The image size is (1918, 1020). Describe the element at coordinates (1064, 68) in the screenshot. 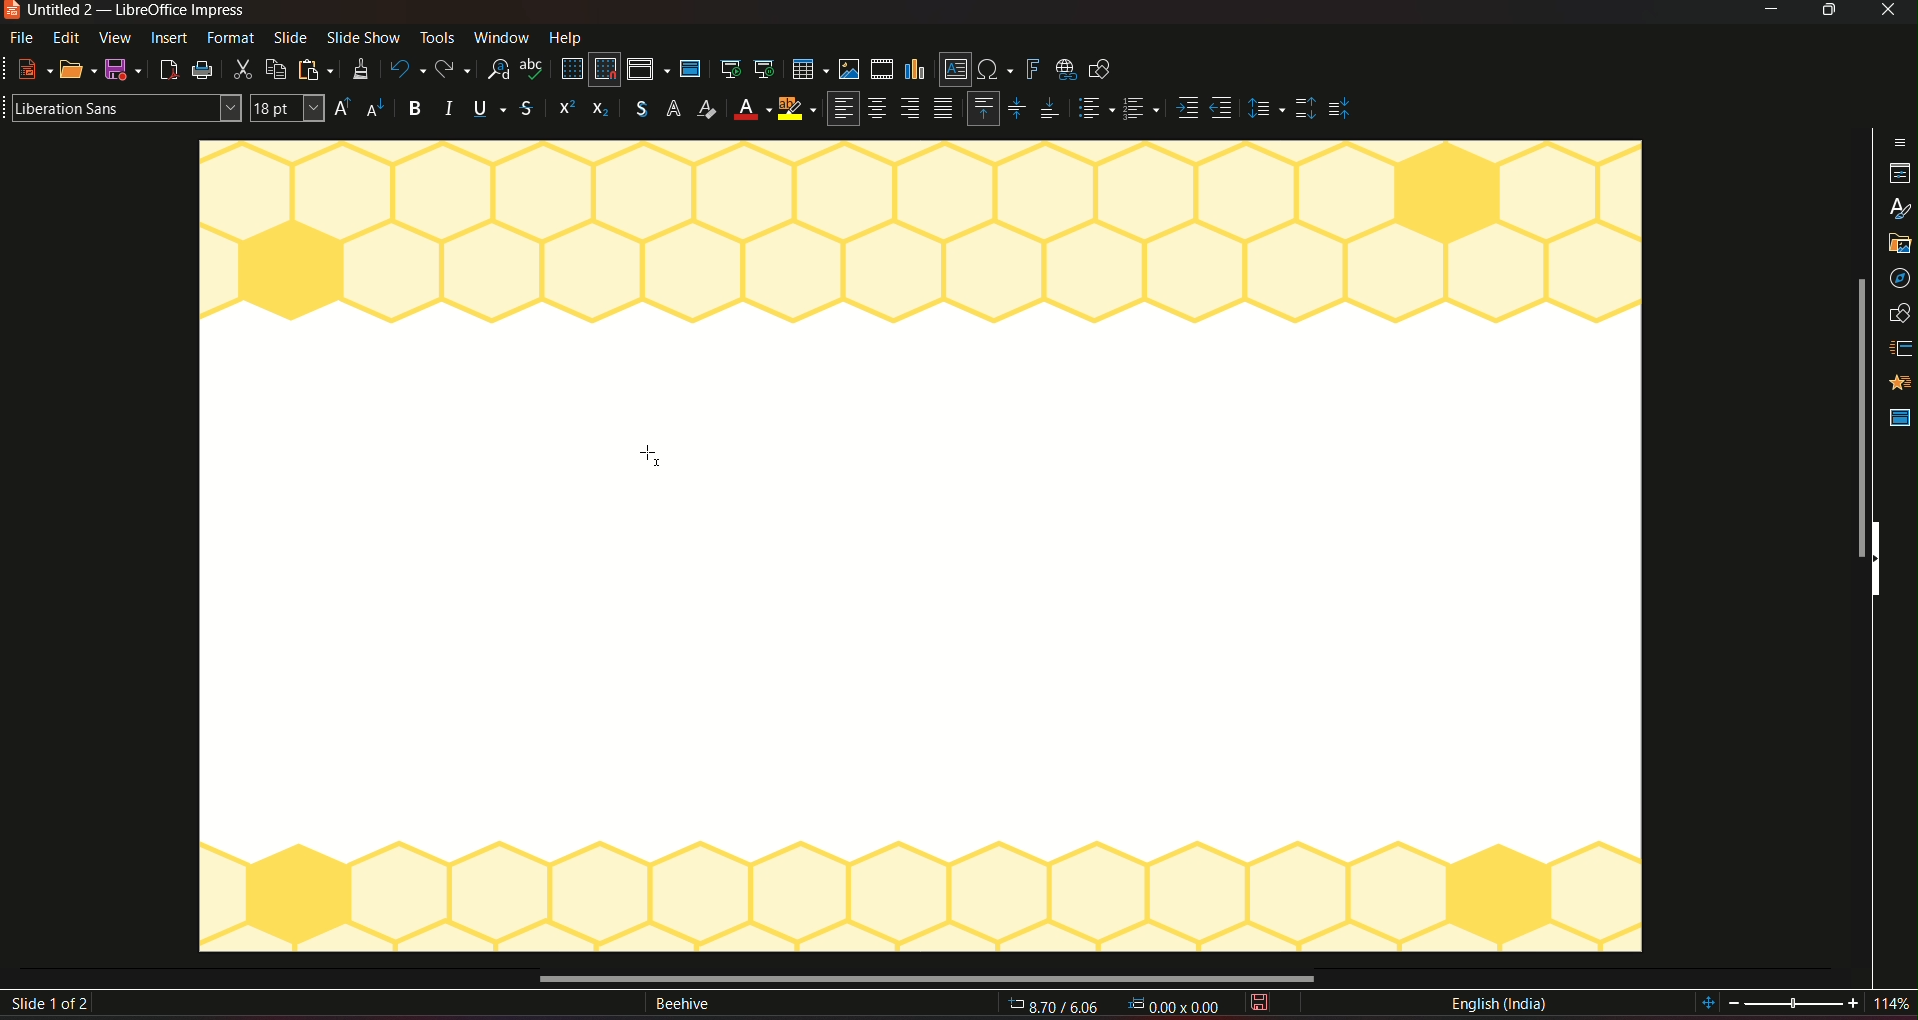

I see `insert hyperlink` at that location.